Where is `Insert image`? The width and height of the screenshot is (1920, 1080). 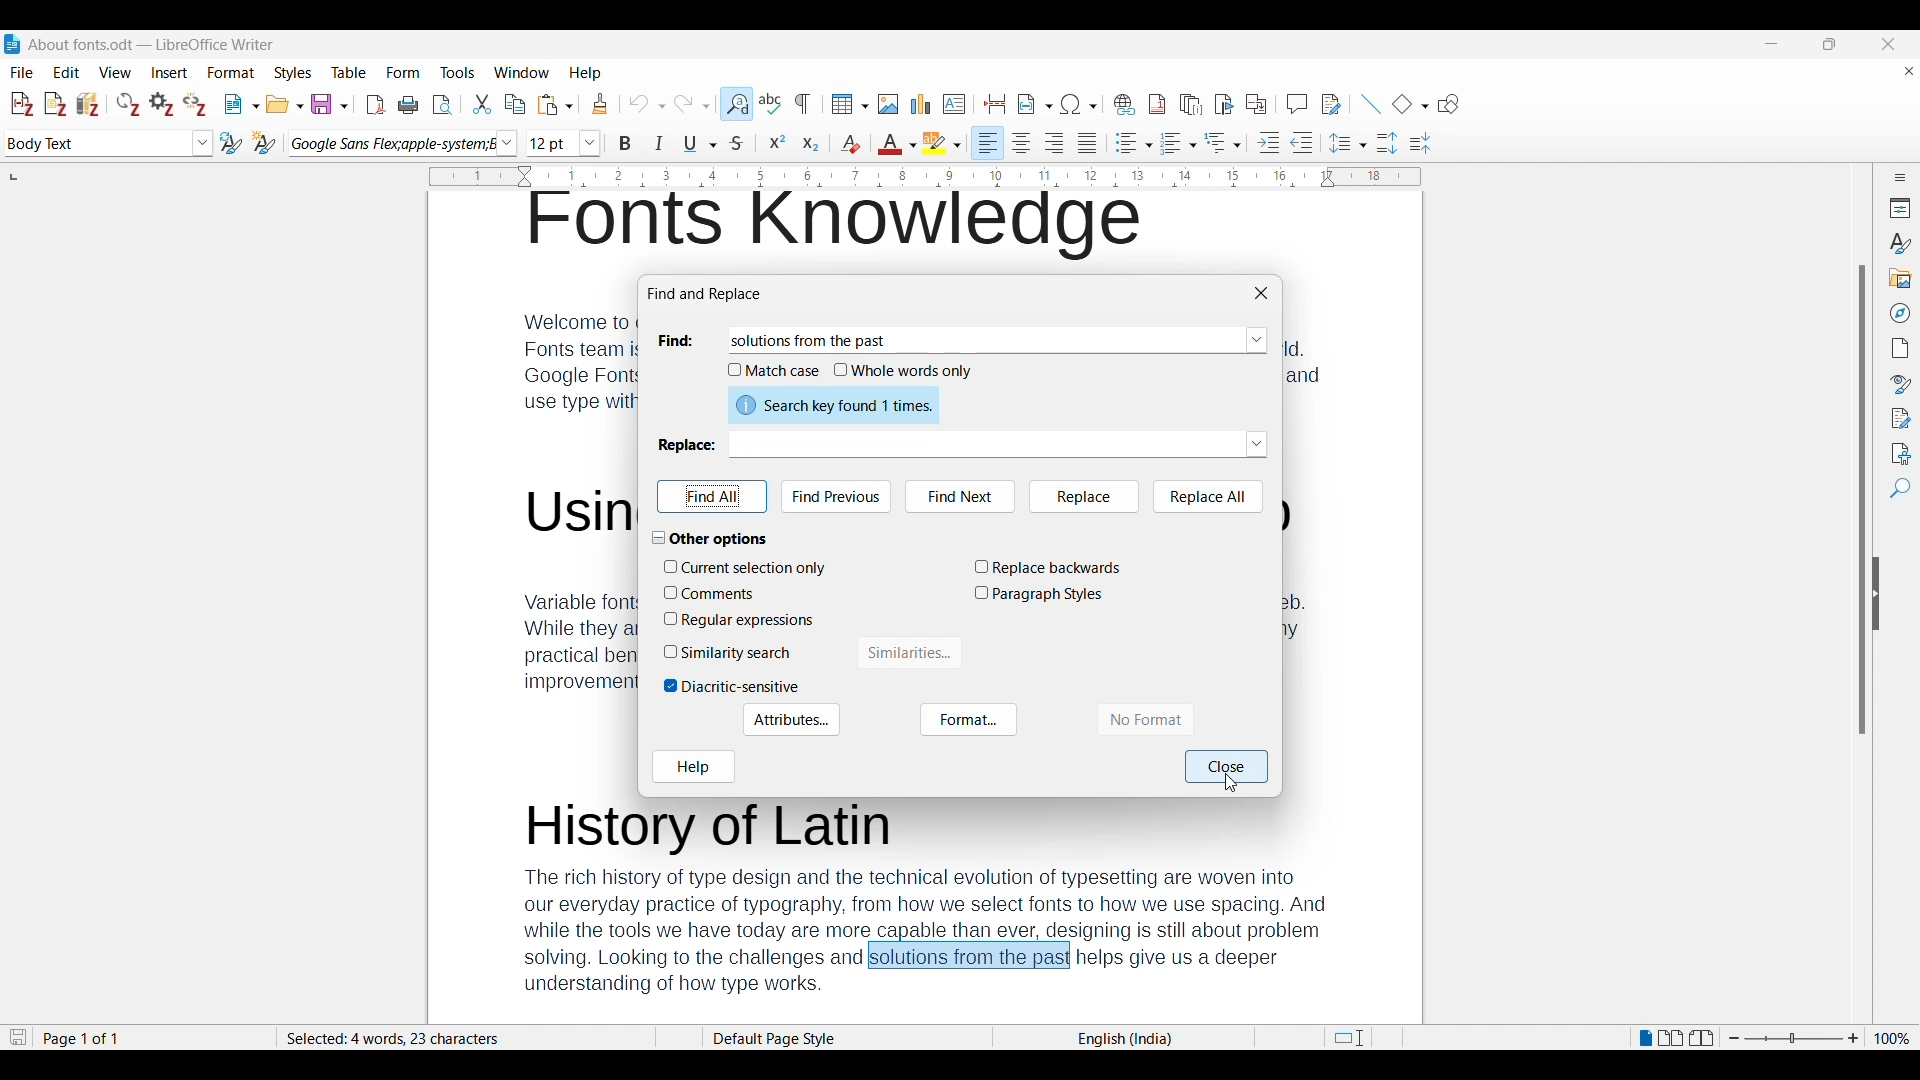
Insert image is located at coordinates (888, 104).